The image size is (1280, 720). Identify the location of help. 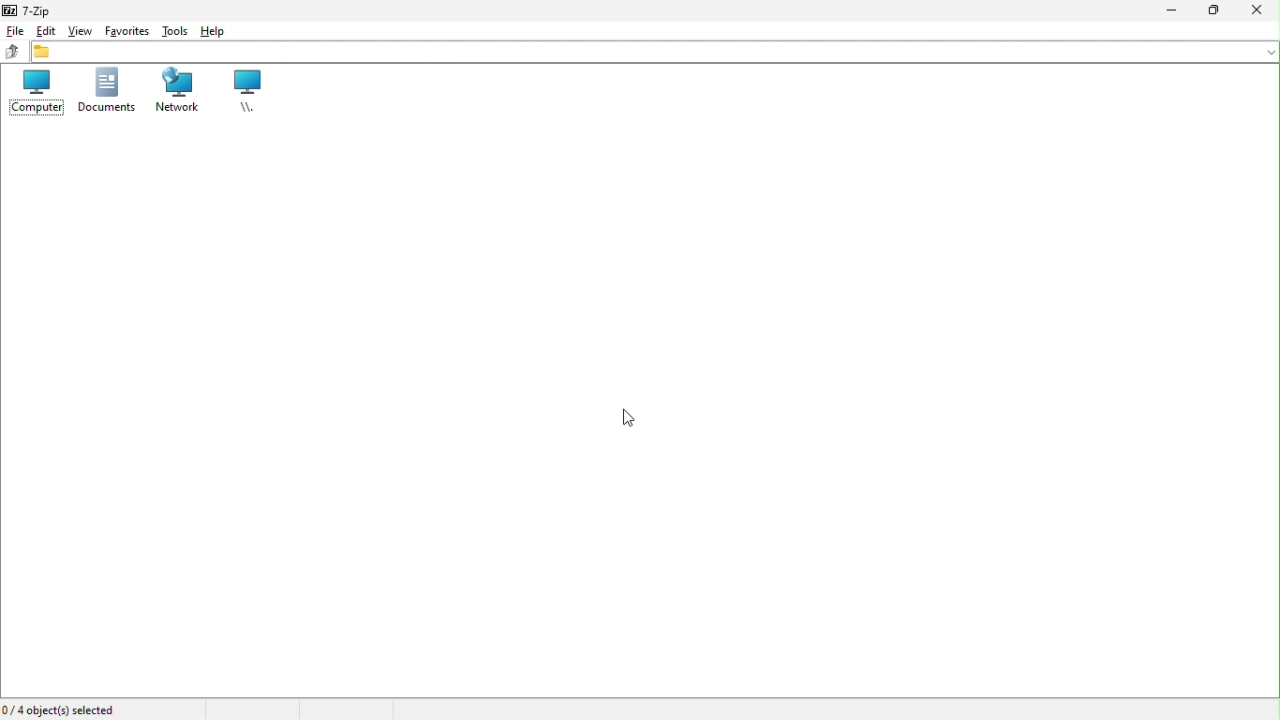
(215, 29).